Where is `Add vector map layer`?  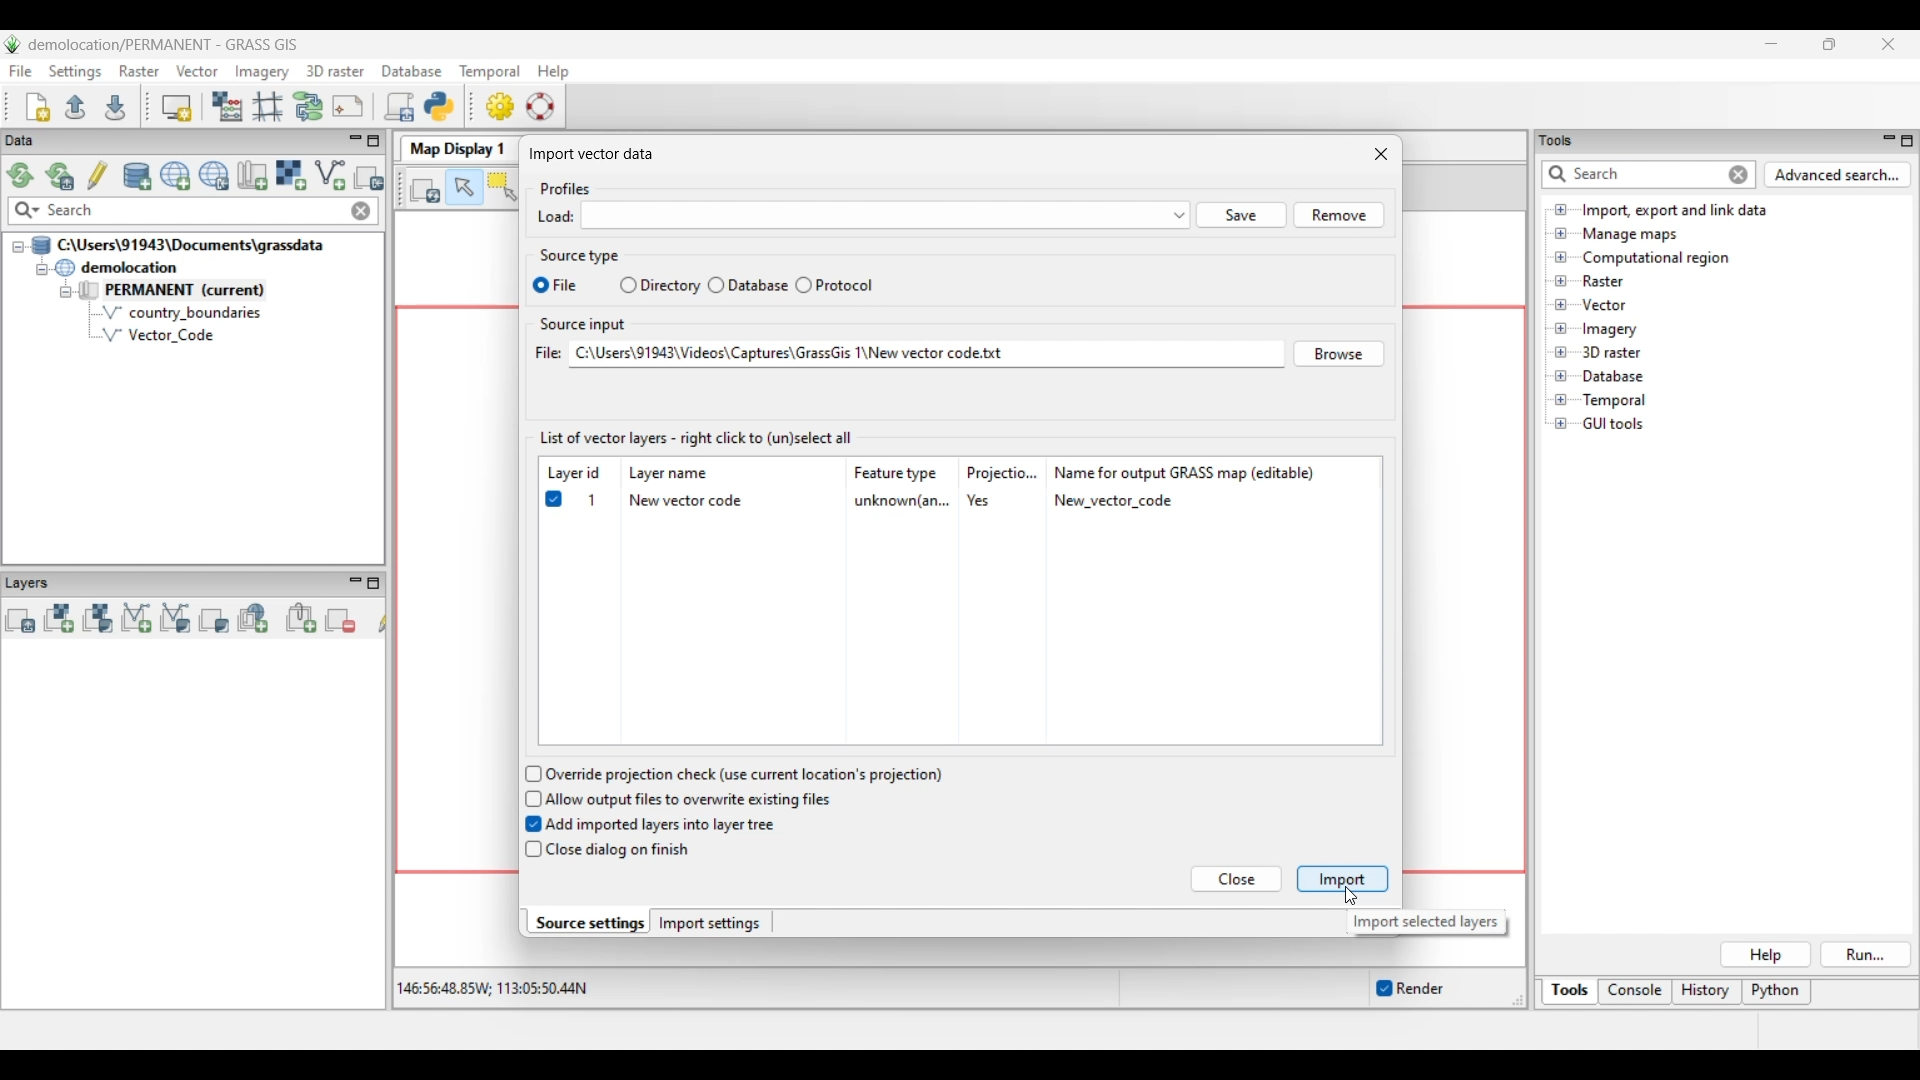 Add vector map layer is located at coordinates (137, 619).